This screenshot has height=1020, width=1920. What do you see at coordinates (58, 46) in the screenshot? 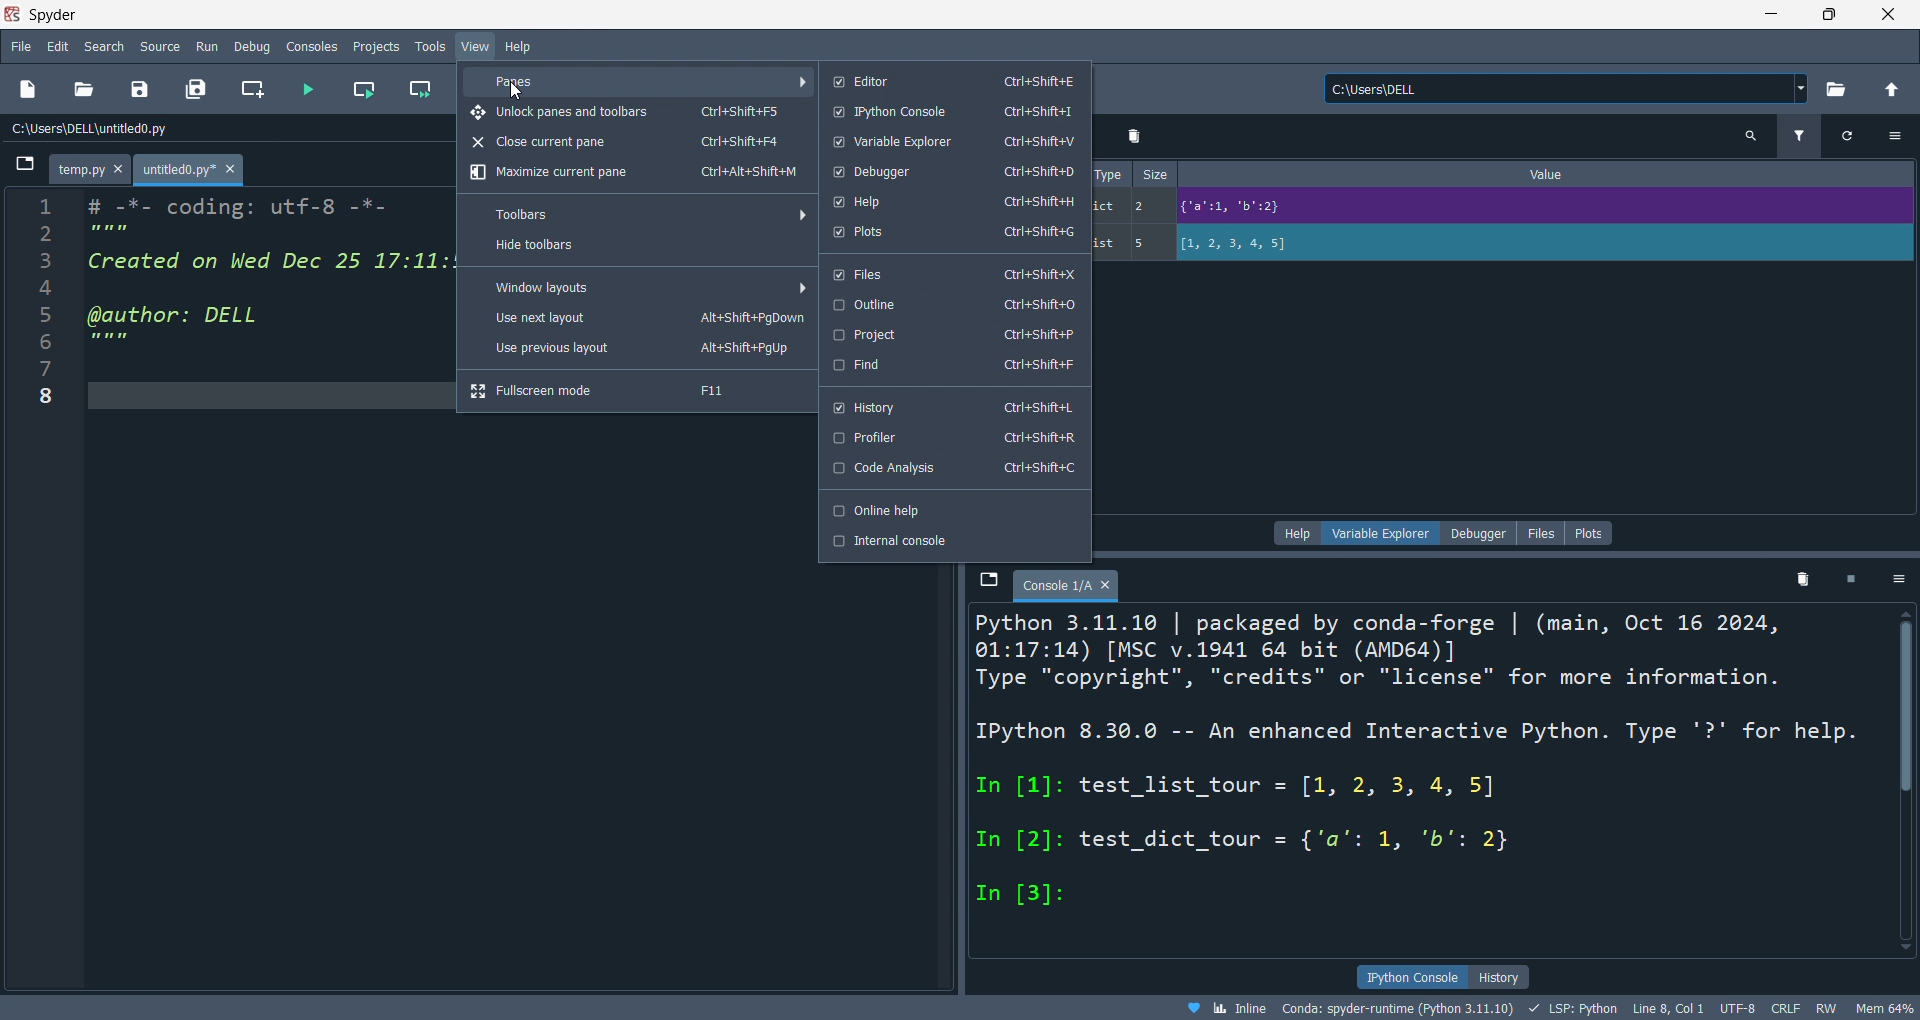
I see `edit` at bounding box center [58, 46].